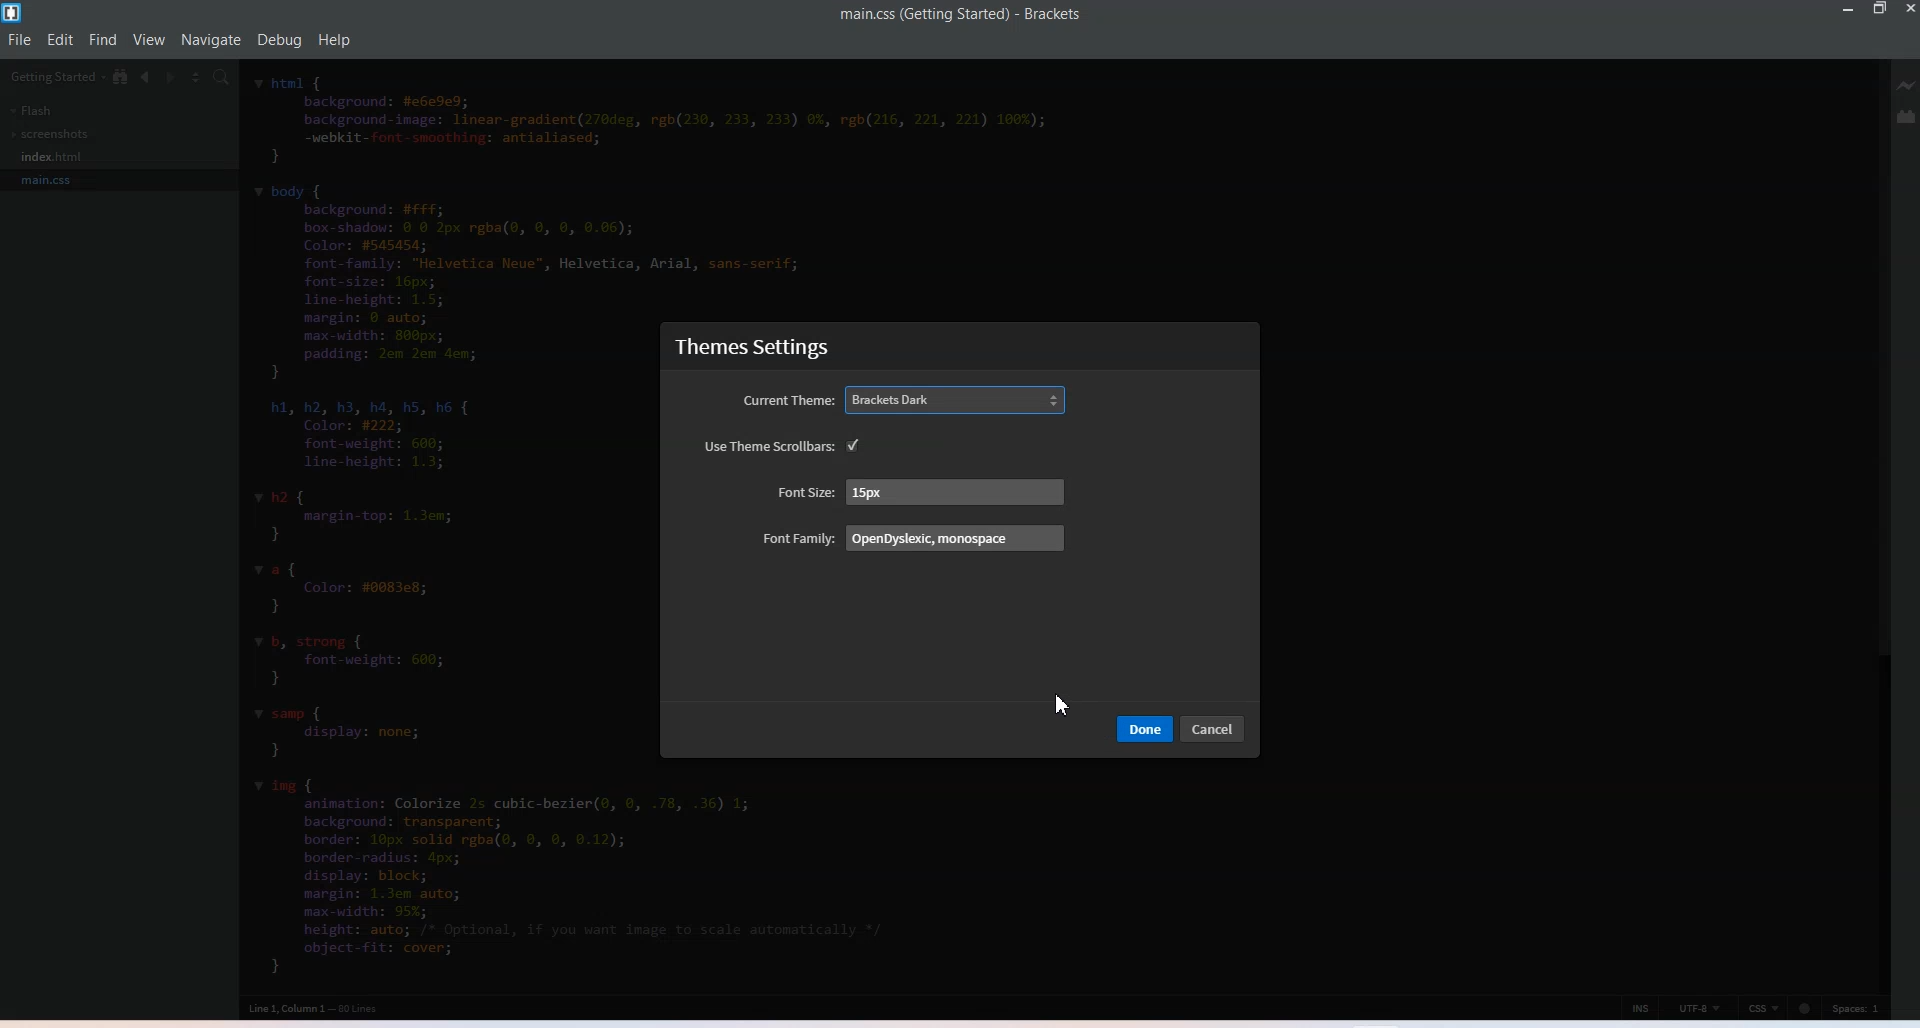  I want to click on Live Preview, so click(1907, 84).